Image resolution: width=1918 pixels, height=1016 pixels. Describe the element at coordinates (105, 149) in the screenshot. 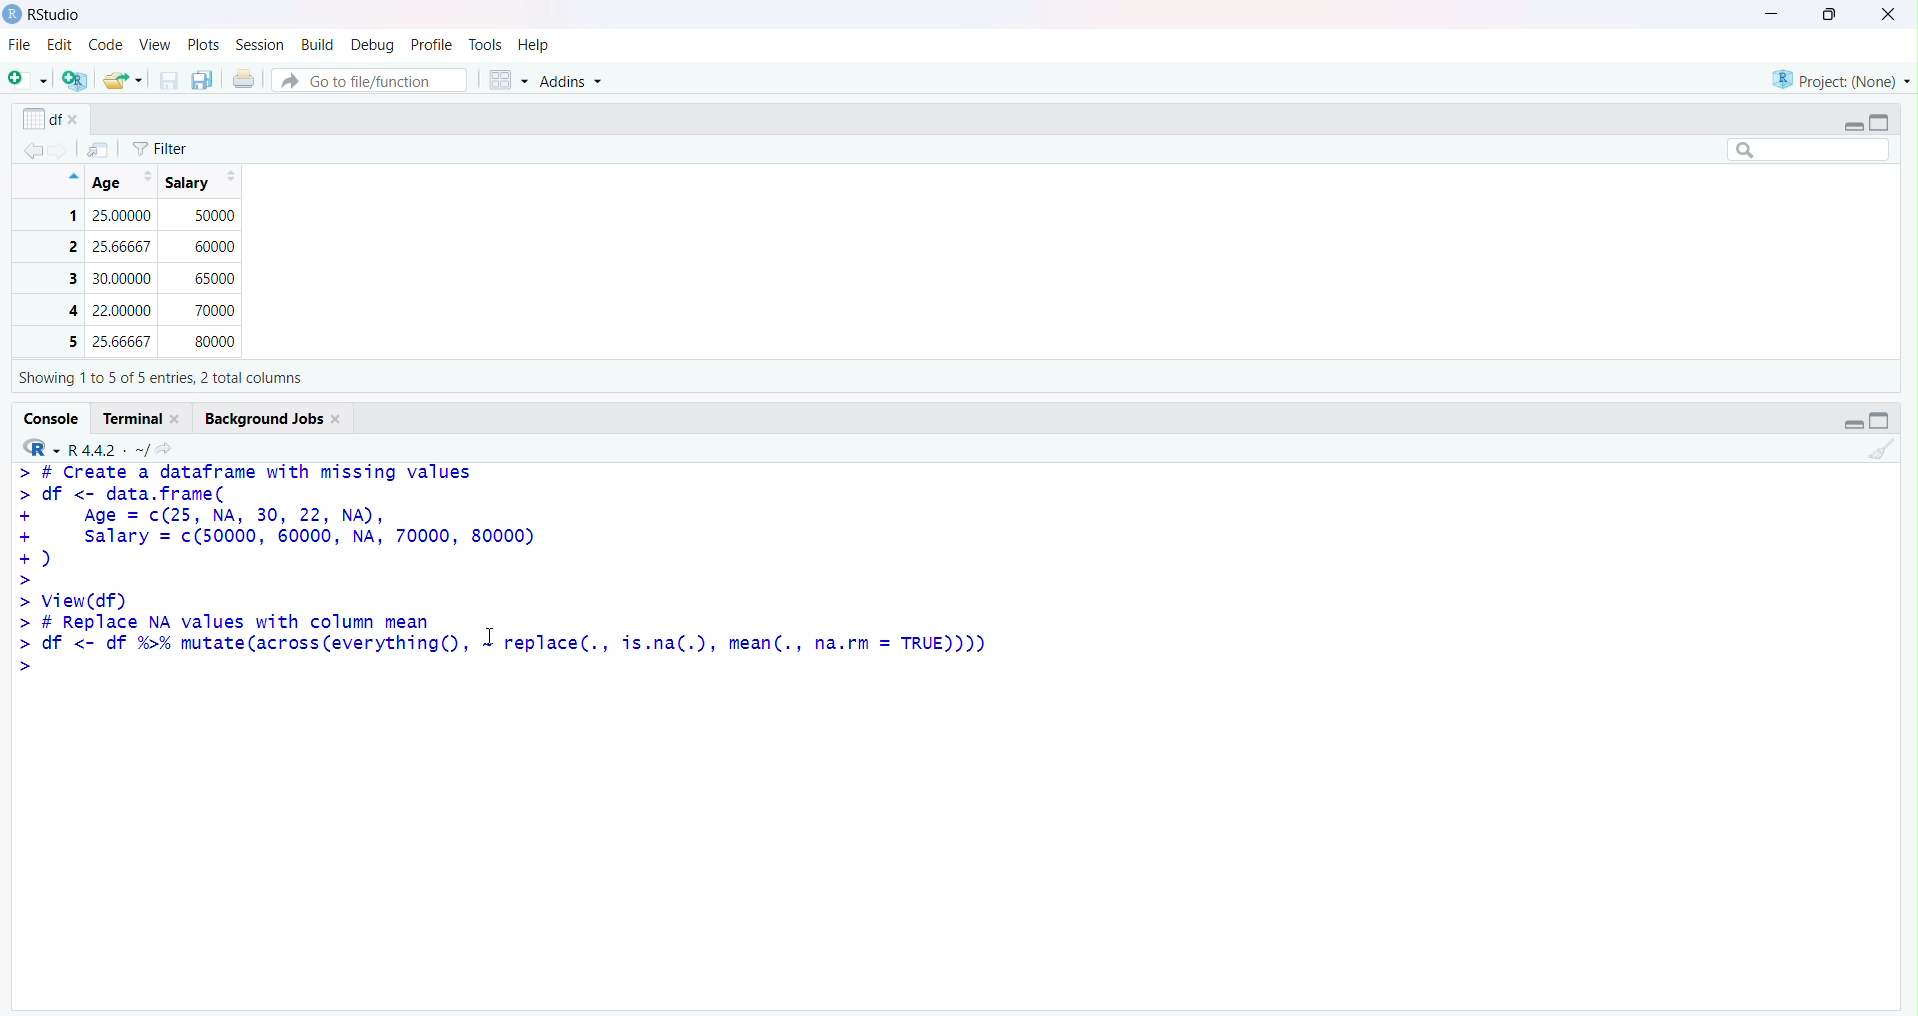

I see `Show in new window` at that location.